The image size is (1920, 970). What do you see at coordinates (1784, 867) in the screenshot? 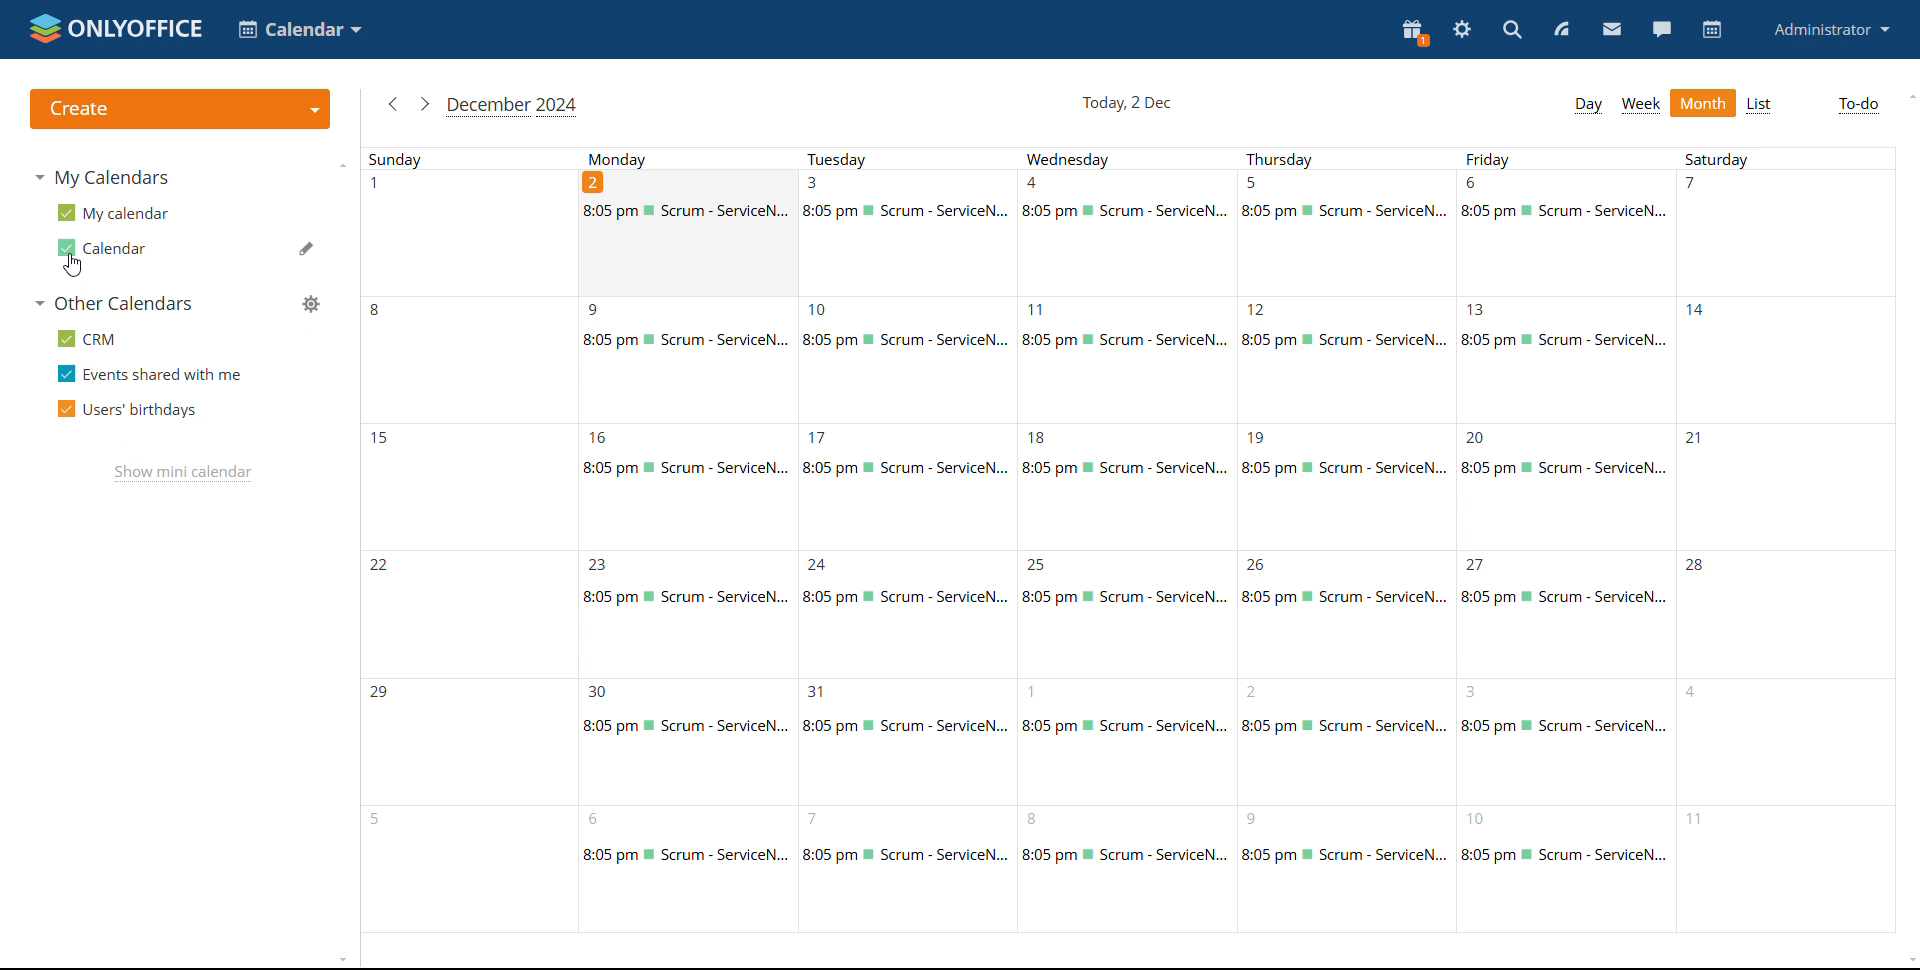
I see `11` at bounding box center [1784, 867].